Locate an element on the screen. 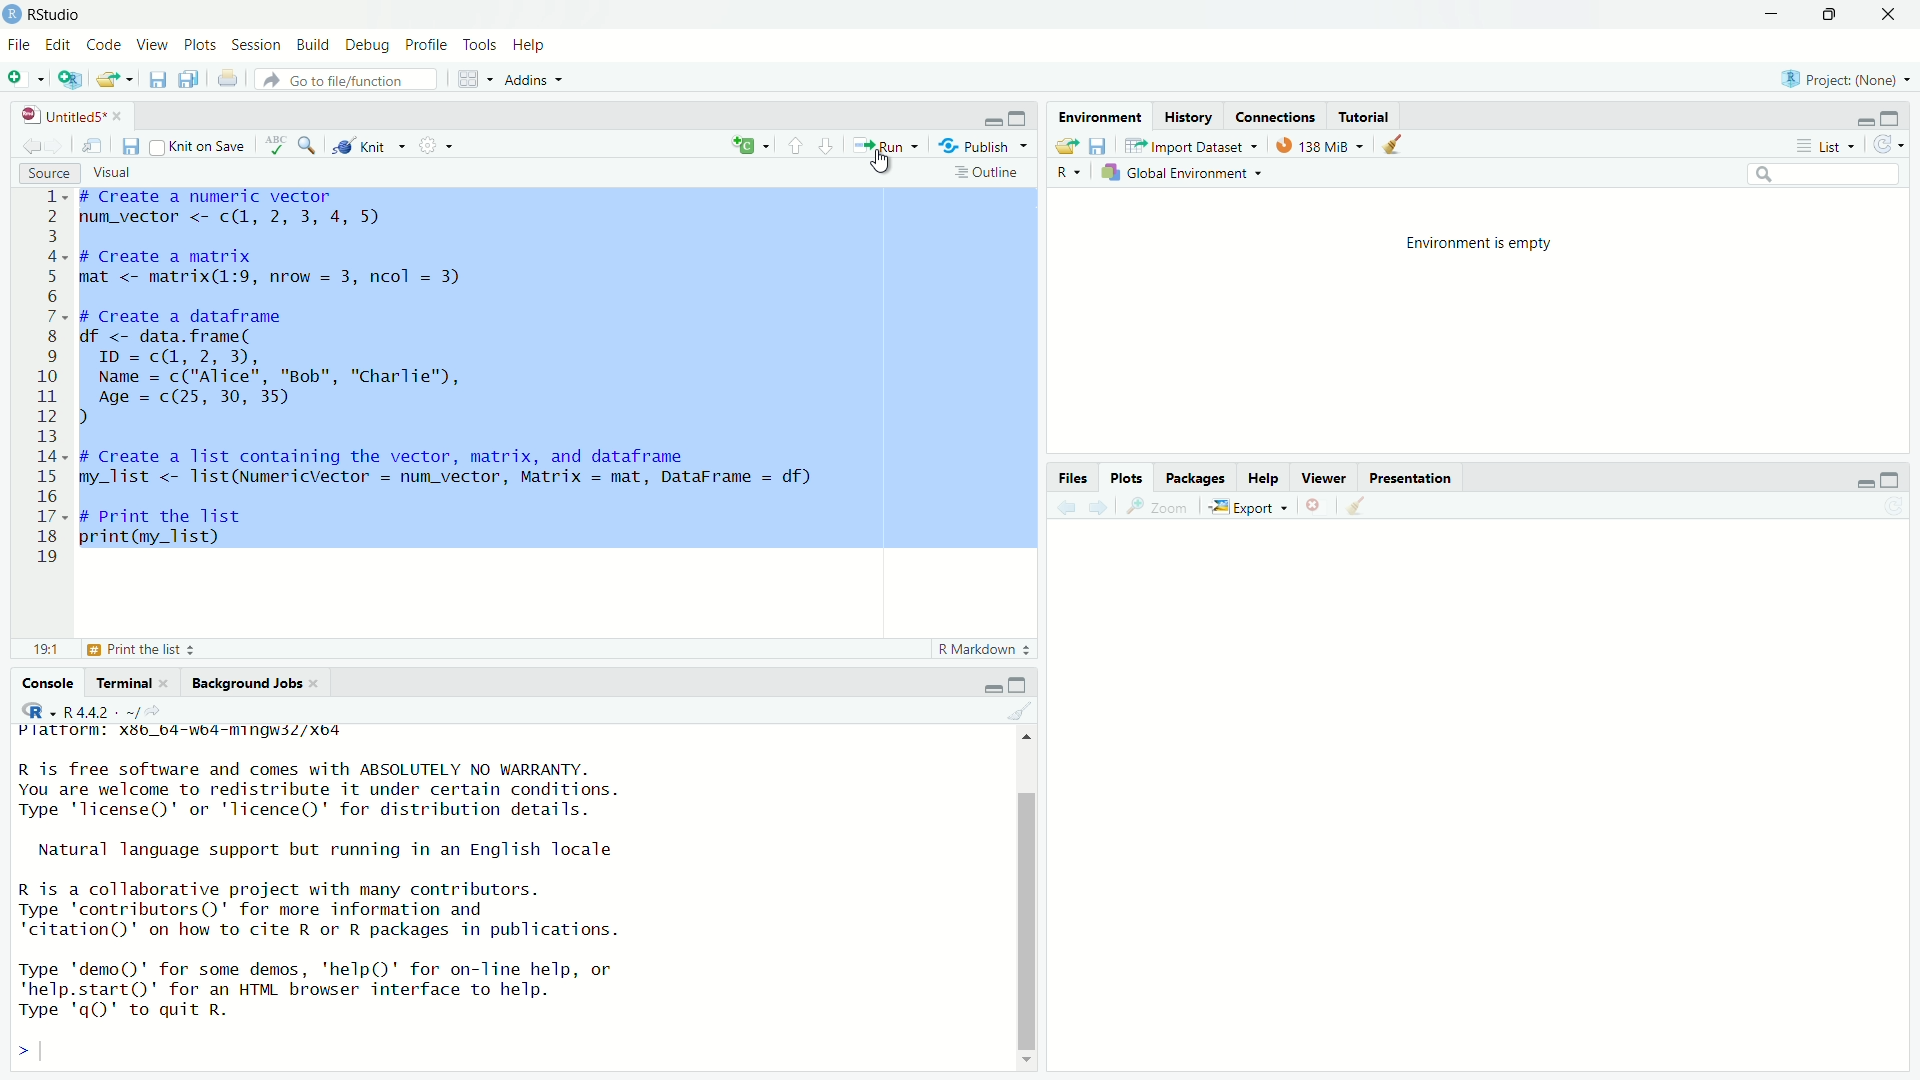 This screenshot has width=1920, height=1080. View is located at coordinates (154, 46).